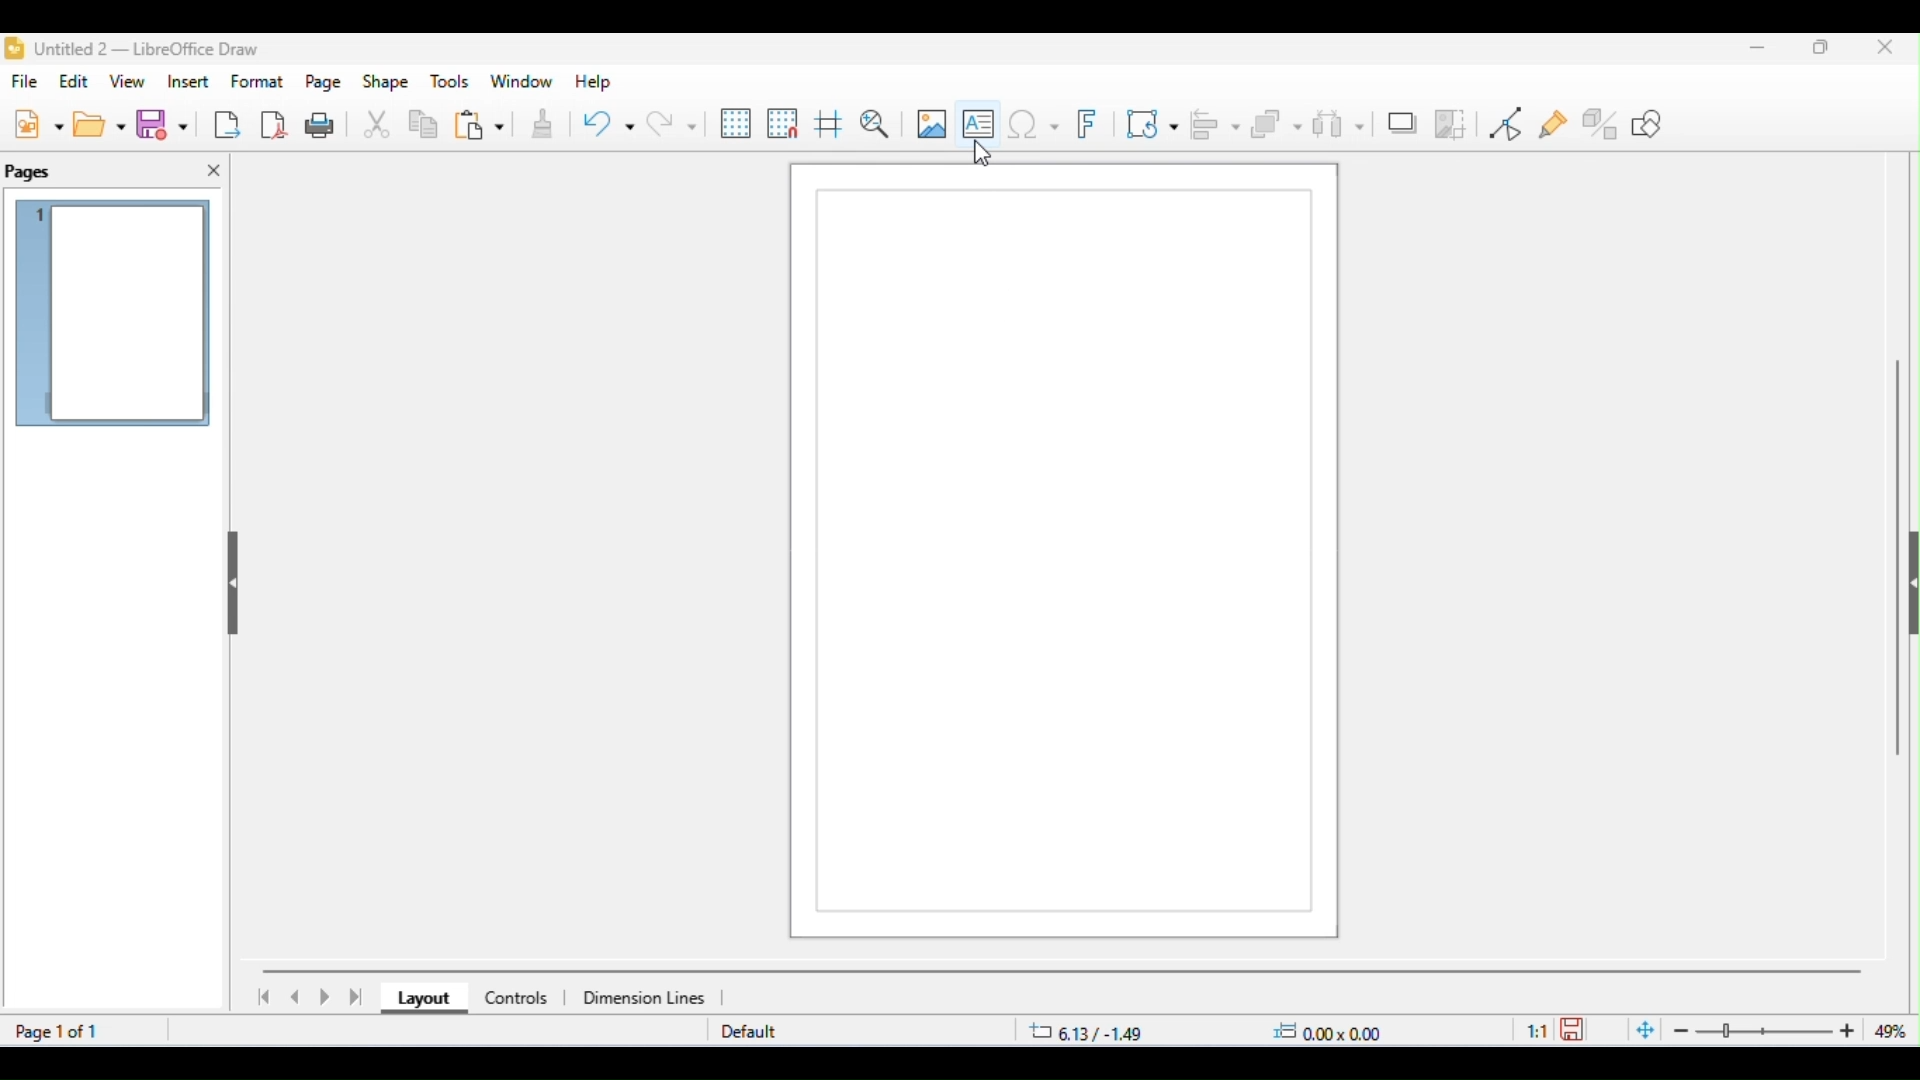  What do you see at coordinates (450, 82) in the screenshot?
I see `tools` at bounding box center [450, 82].